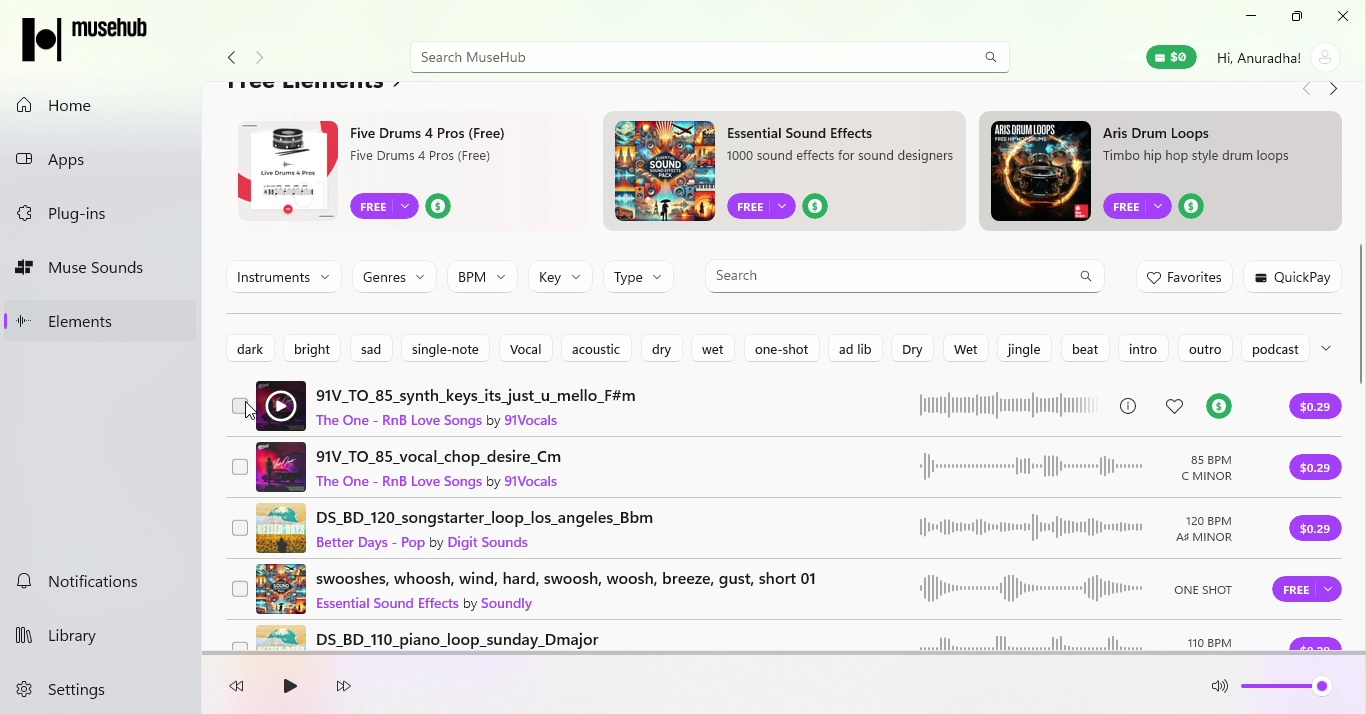 Image resolution: width=1366 pixels, height=714 pixels. What do you see at coordinates (1142, 349) in the screenshot?
I see `Intro` at bounding box center [1142, 349].